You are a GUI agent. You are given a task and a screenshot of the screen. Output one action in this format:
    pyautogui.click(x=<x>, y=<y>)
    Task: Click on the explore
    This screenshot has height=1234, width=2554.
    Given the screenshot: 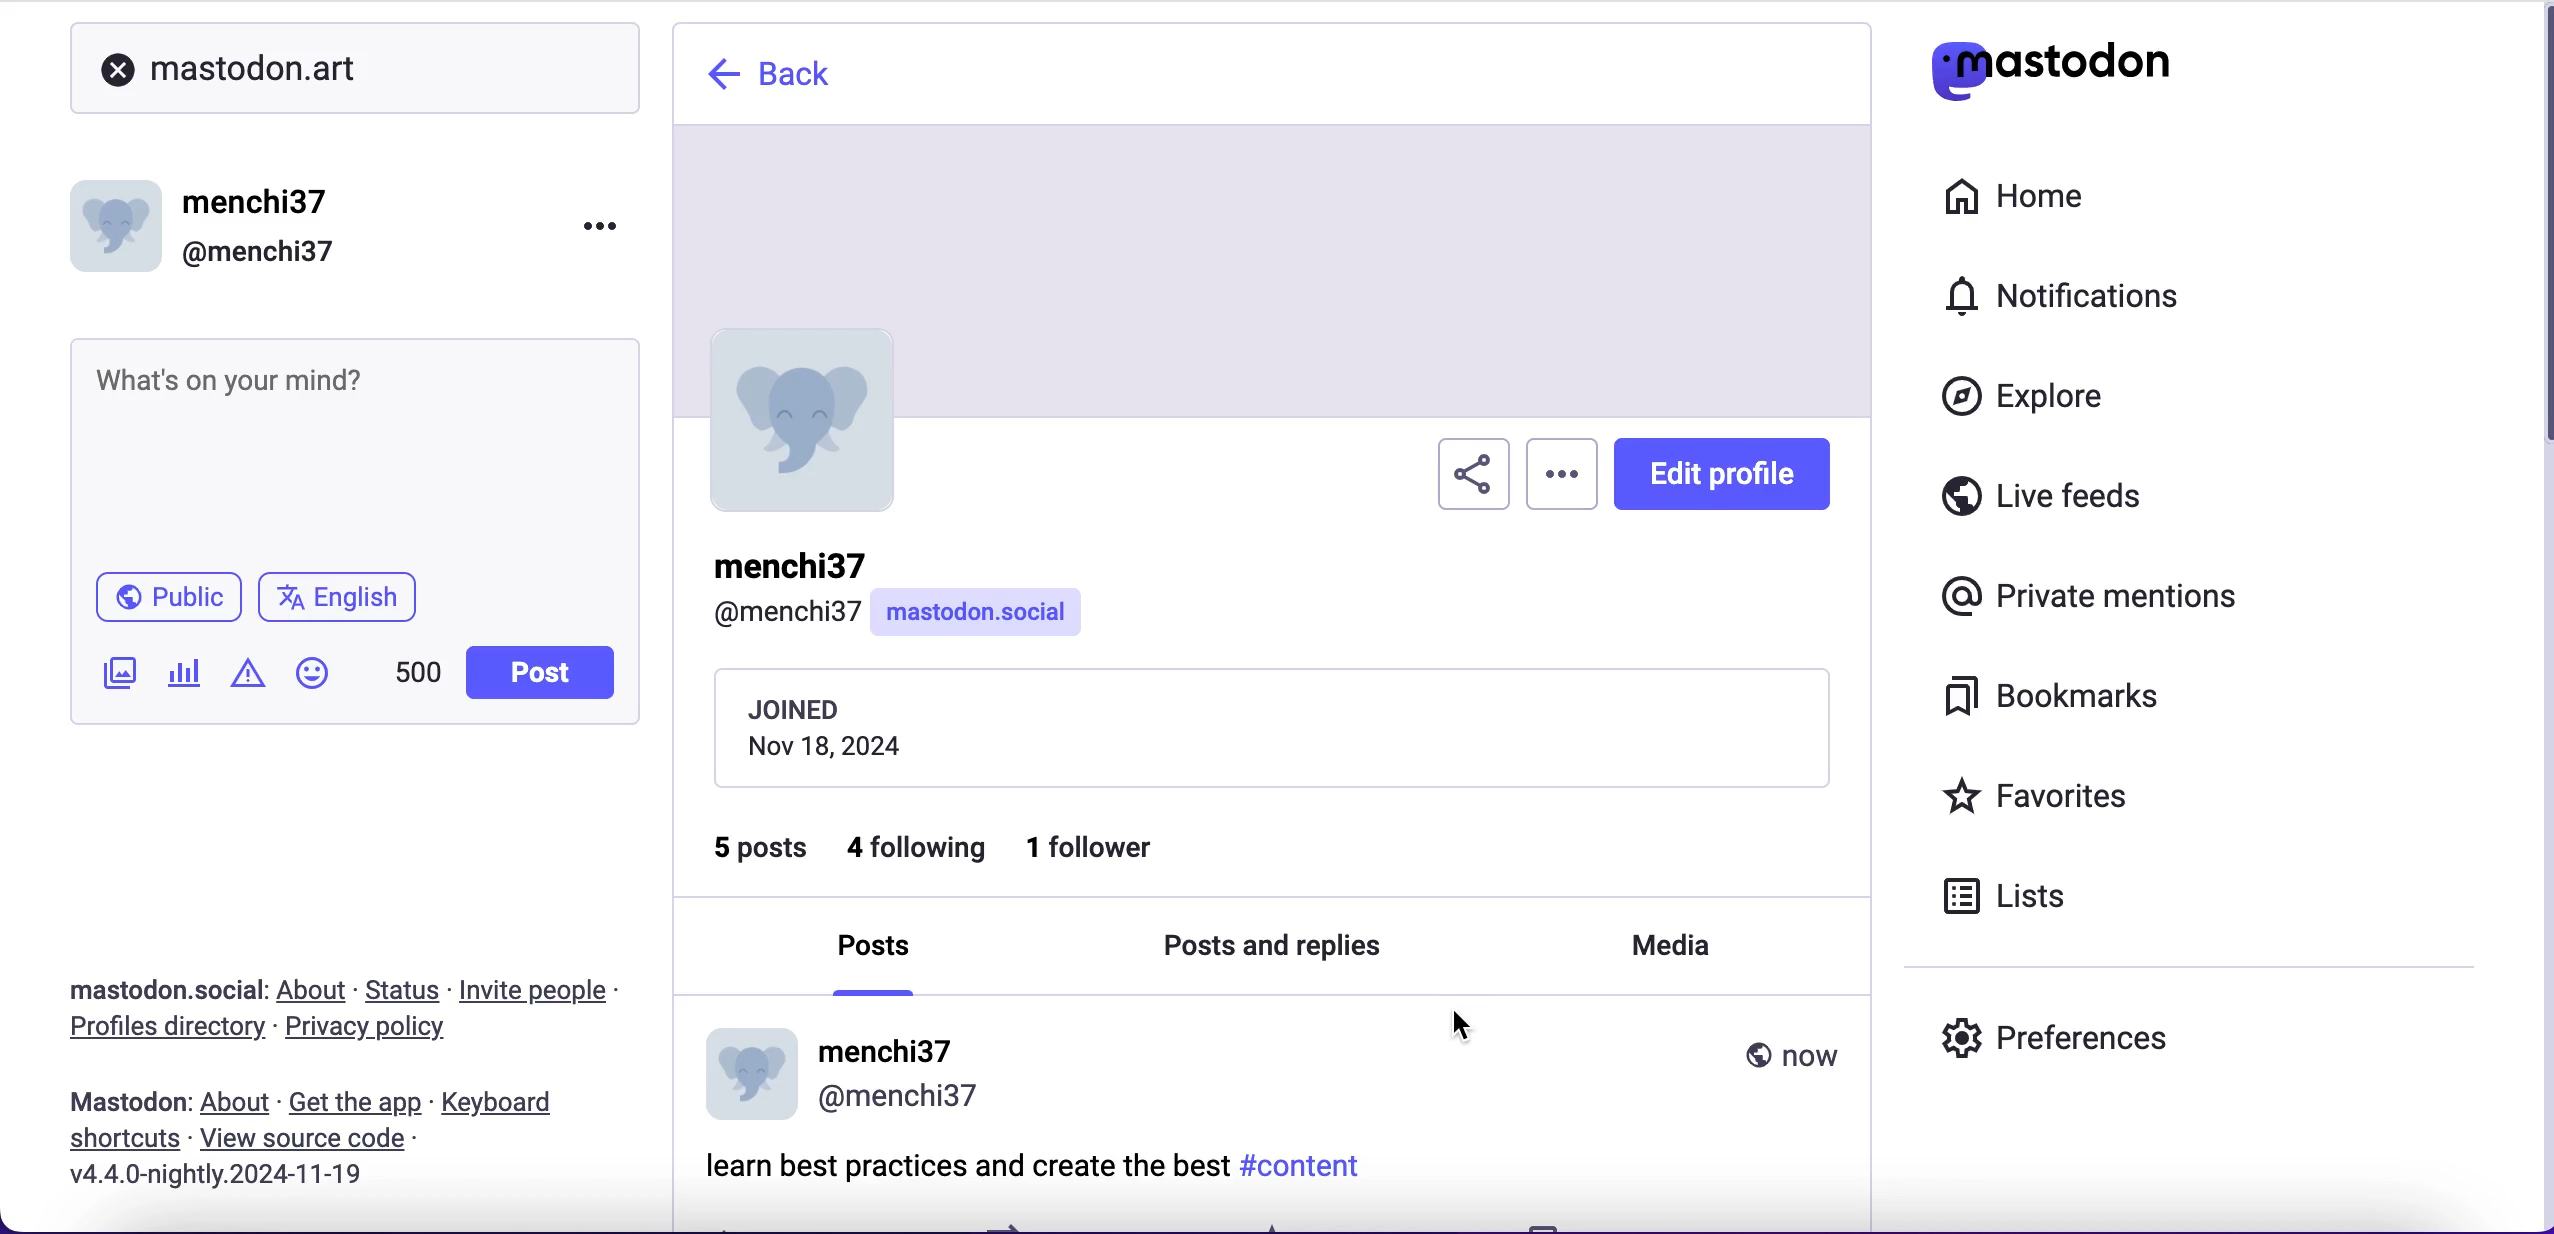 What is the action you would take?
    pyautogui.click(x=2030, y=405)
    